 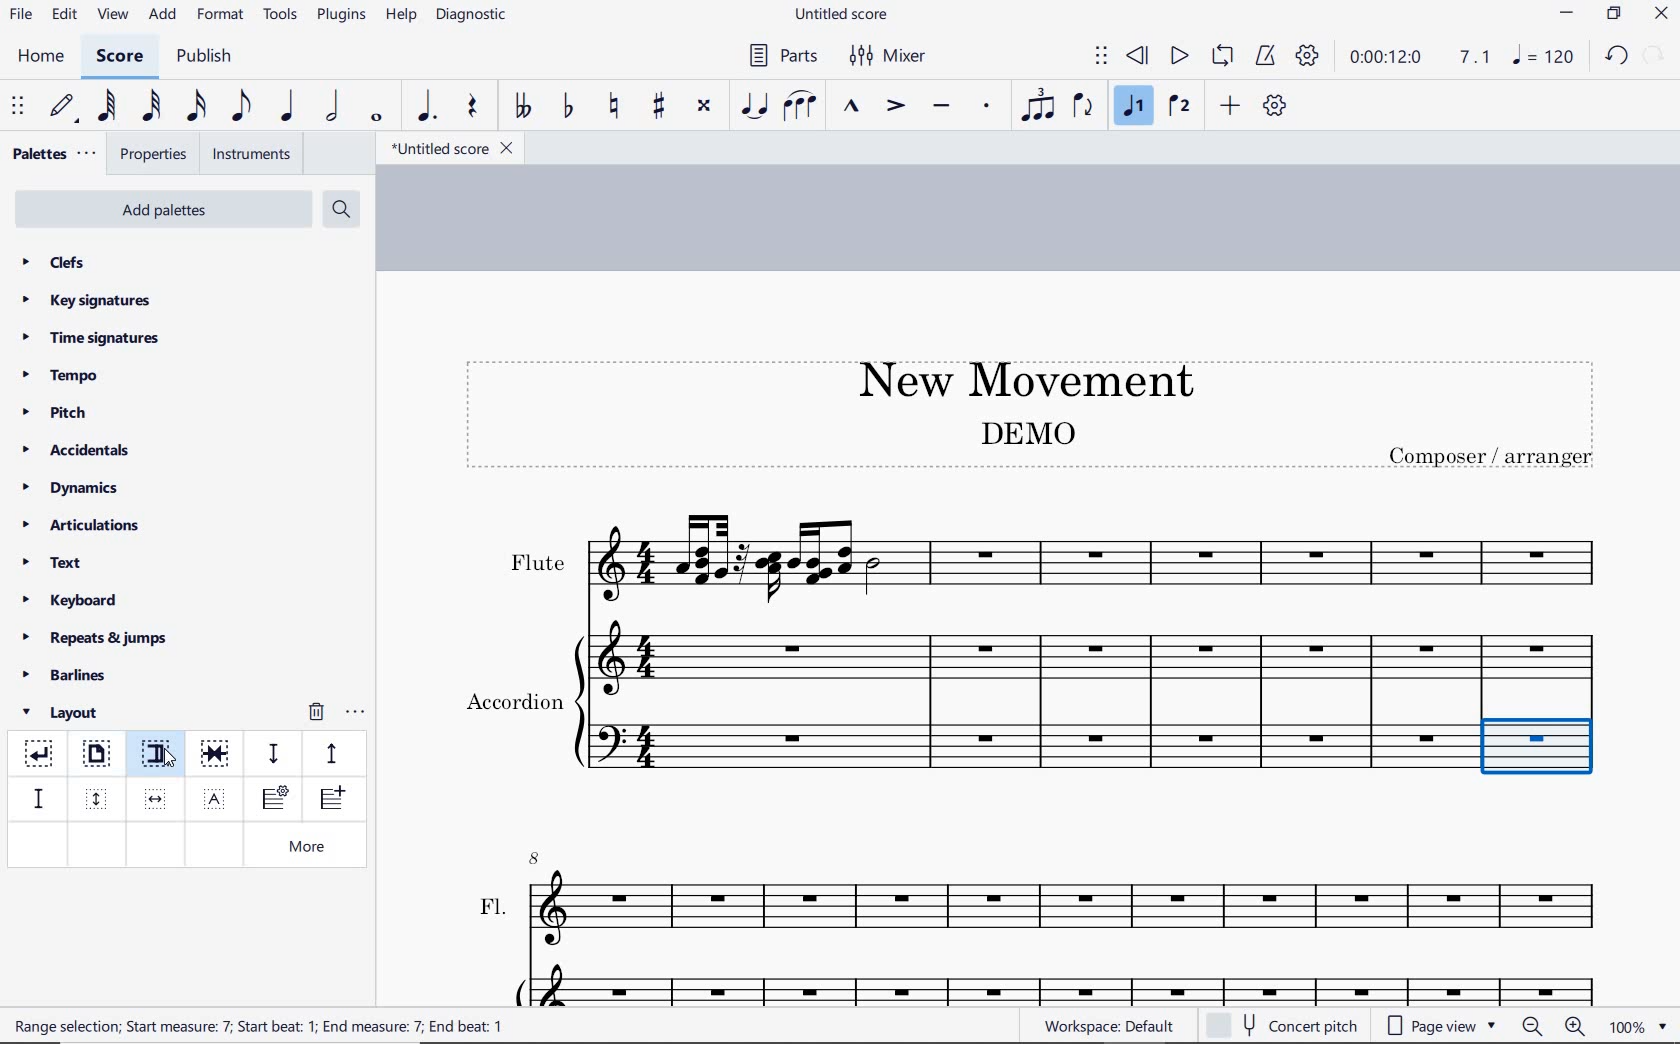 I want to click on tenuto, so click(x=940, y=107).